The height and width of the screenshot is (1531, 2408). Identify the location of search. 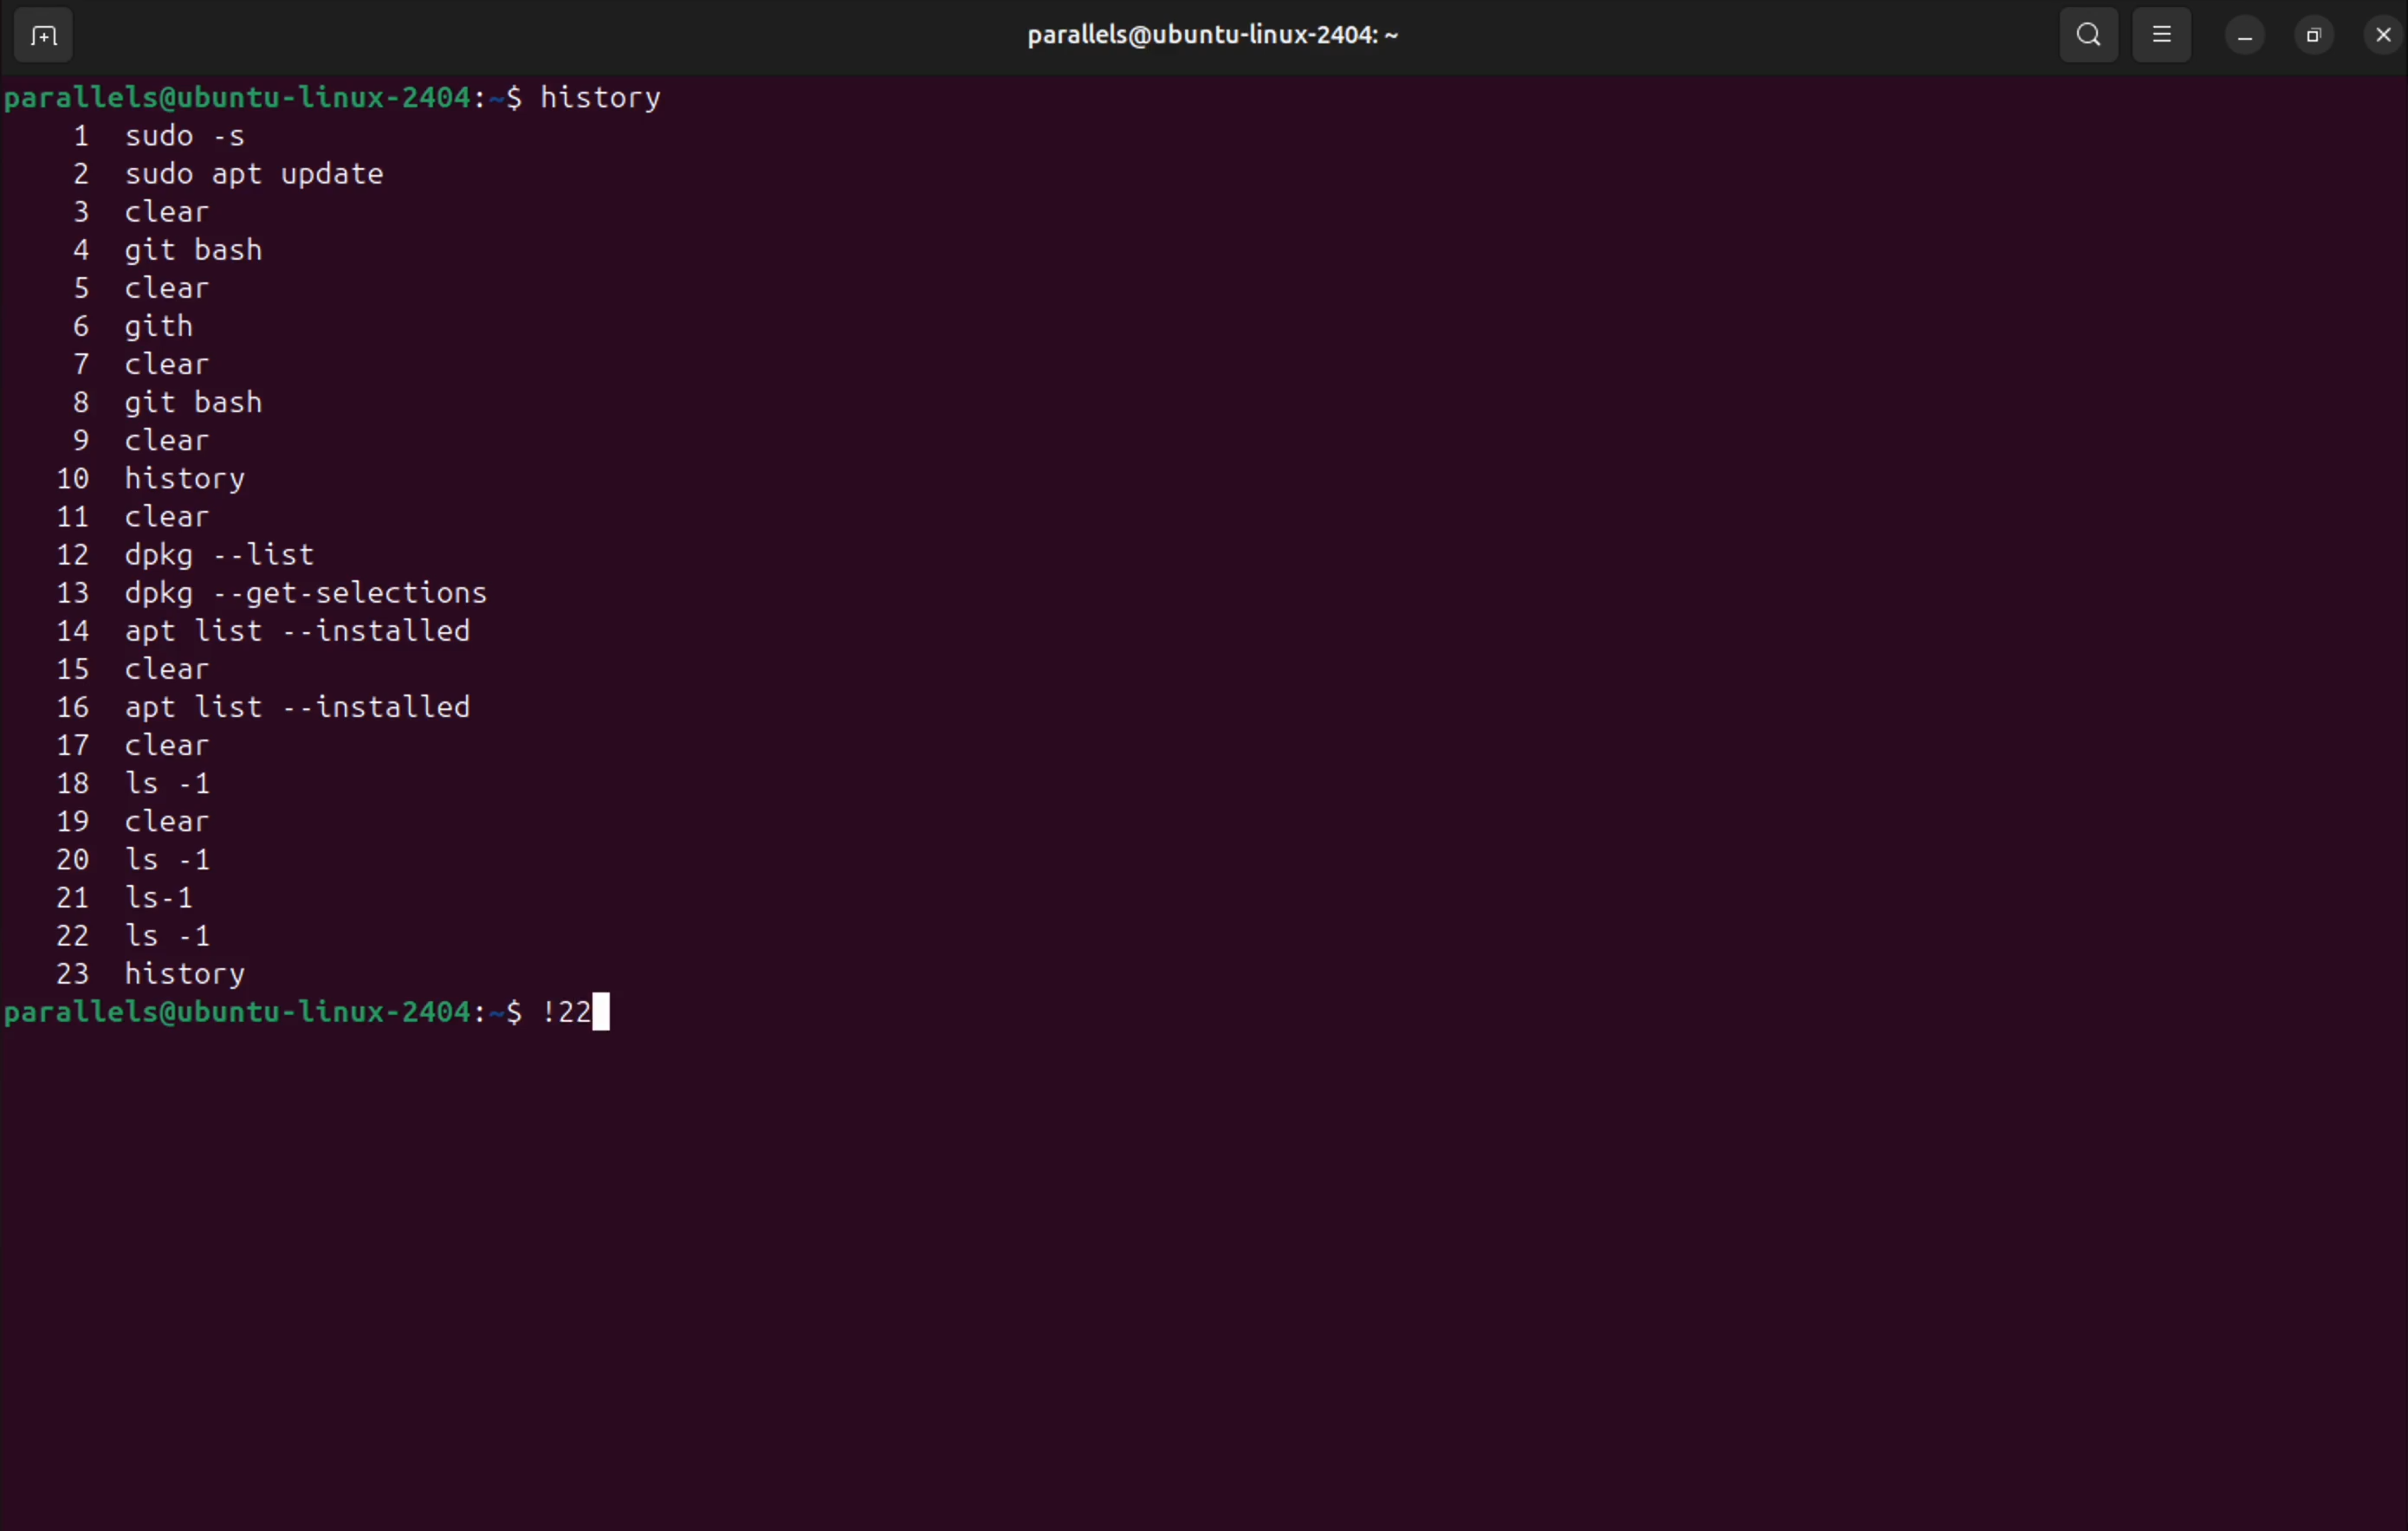
(2086, 34).